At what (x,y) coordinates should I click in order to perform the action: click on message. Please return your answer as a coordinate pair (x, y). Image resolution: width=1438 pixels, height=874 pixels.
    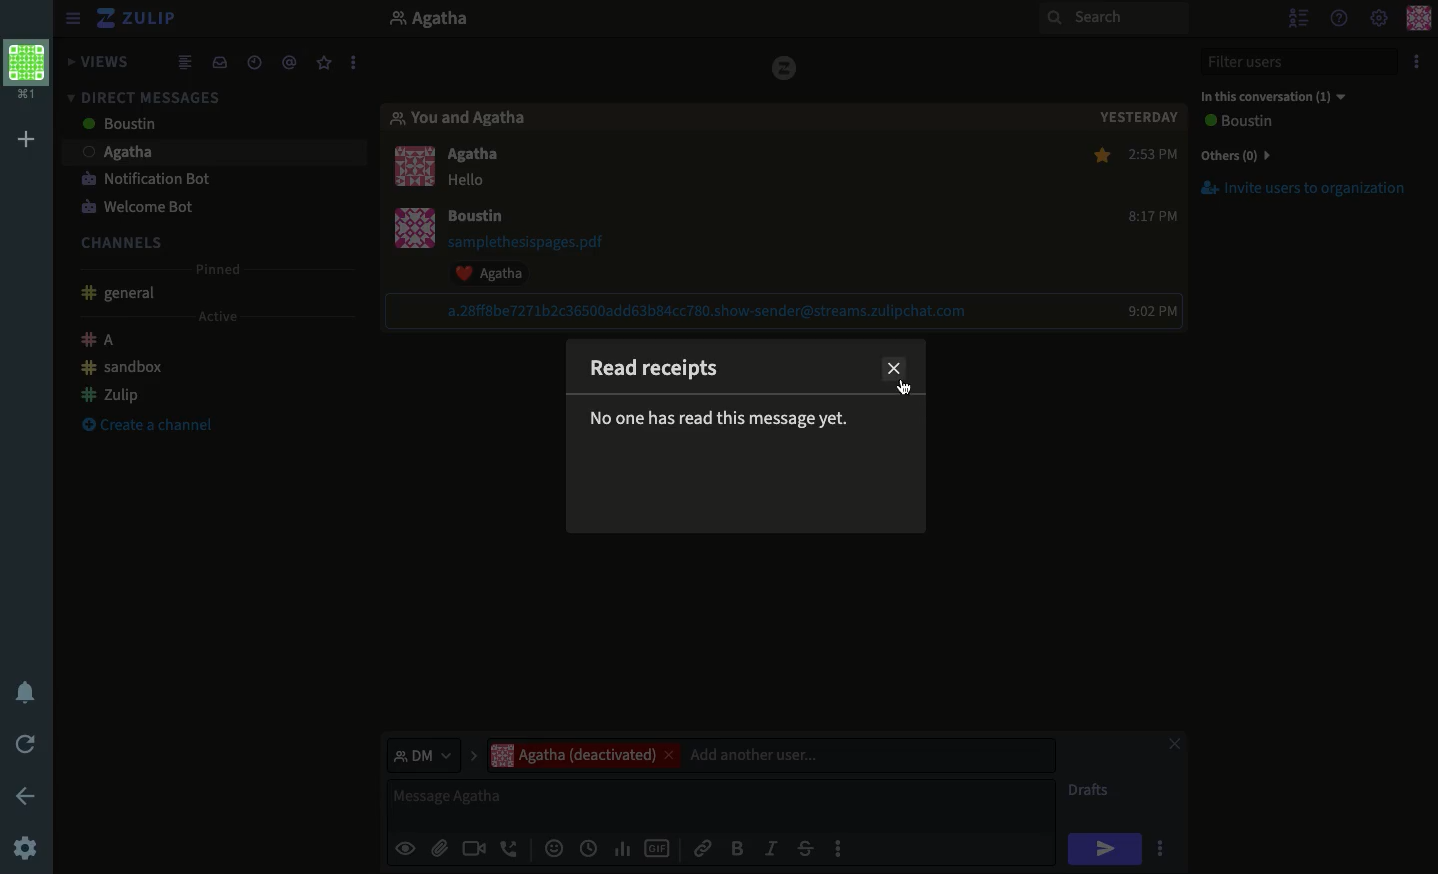
    Looking at the image, I should click on (472, 182).